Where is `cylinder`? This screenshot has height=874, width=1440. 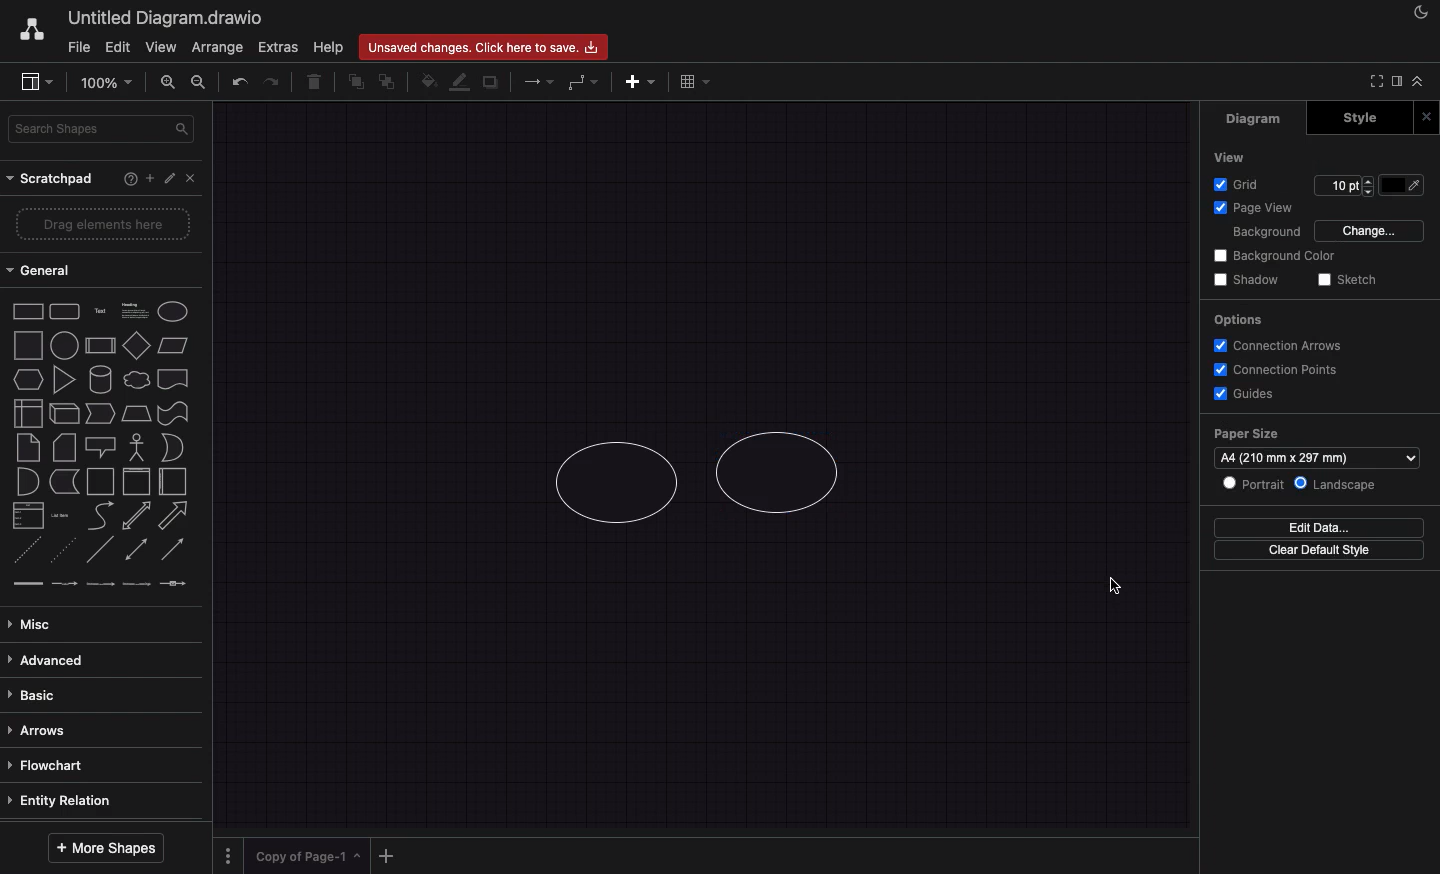
cylinder is located at coordinates (101, 380).